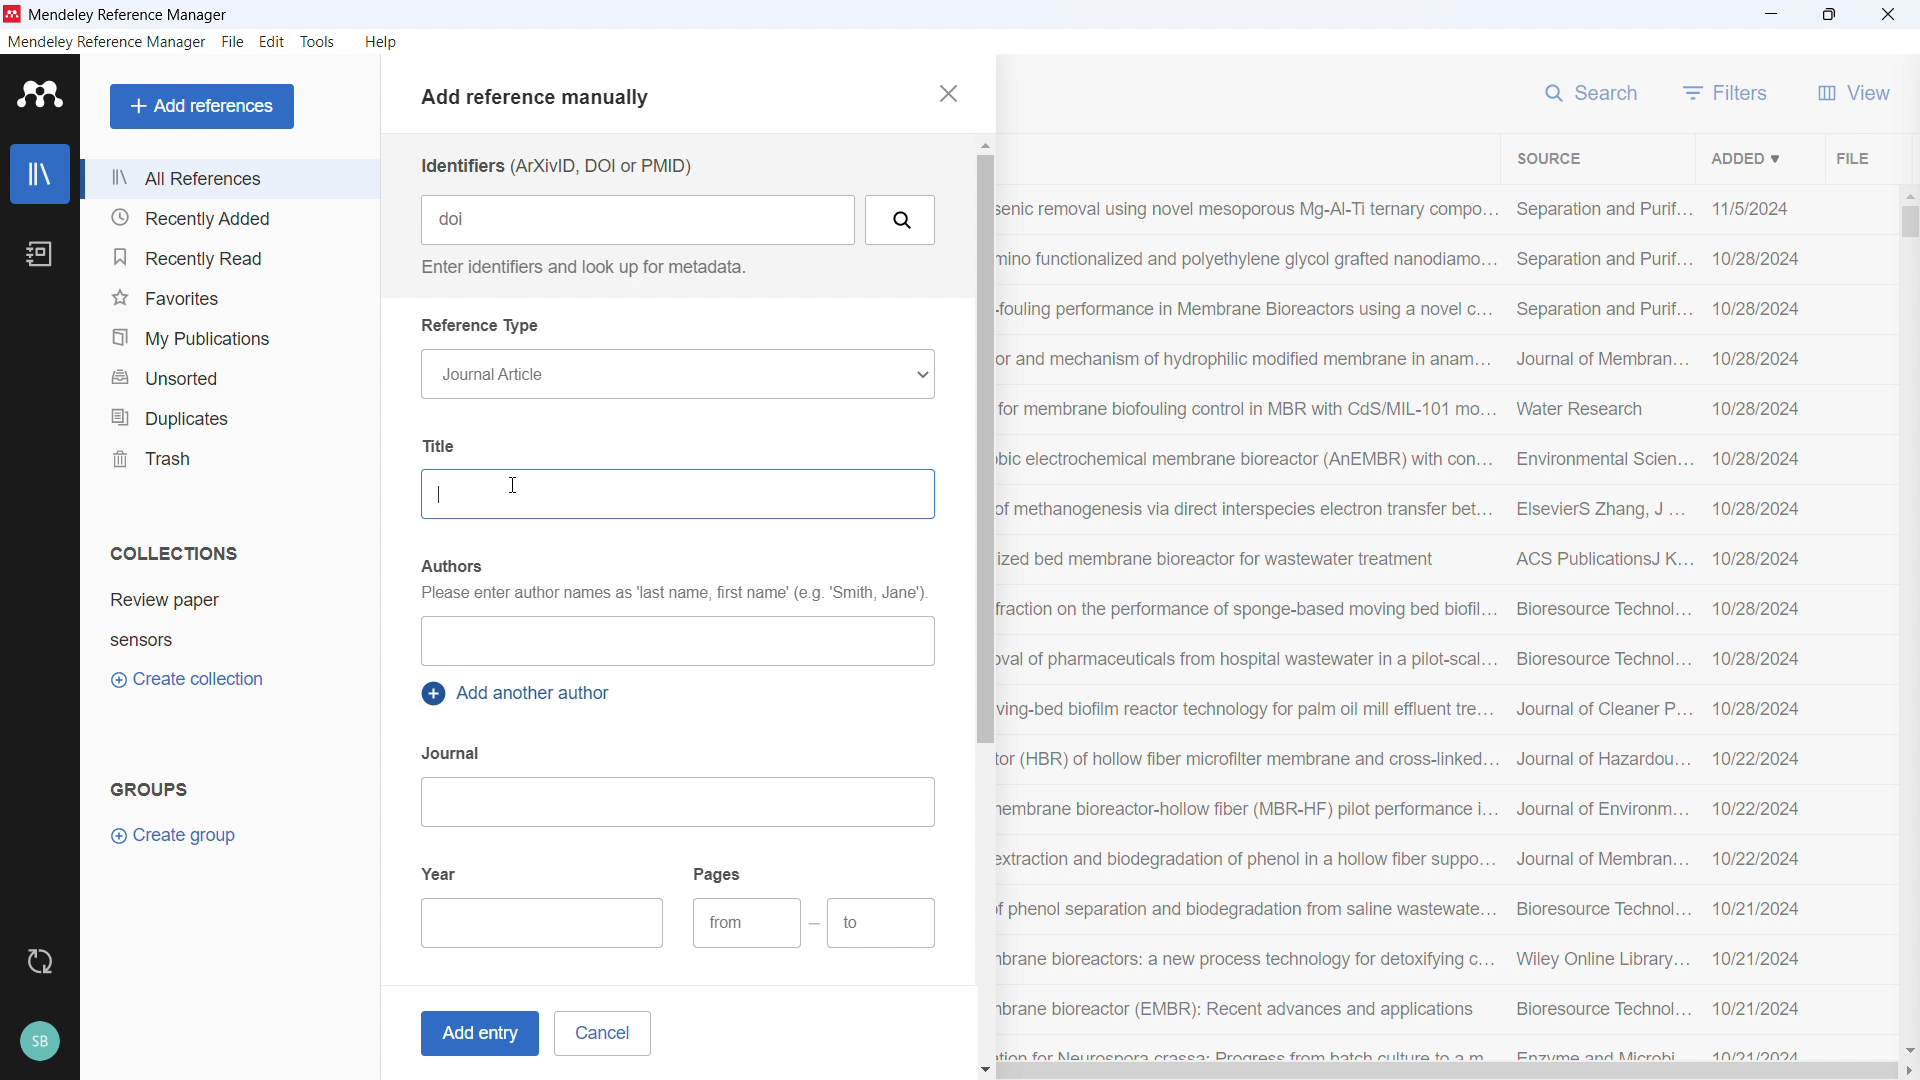  What do you see at coordinates (555, 166) in the screenshot?
I see `Identifiers` at bounding box center [555, 166].